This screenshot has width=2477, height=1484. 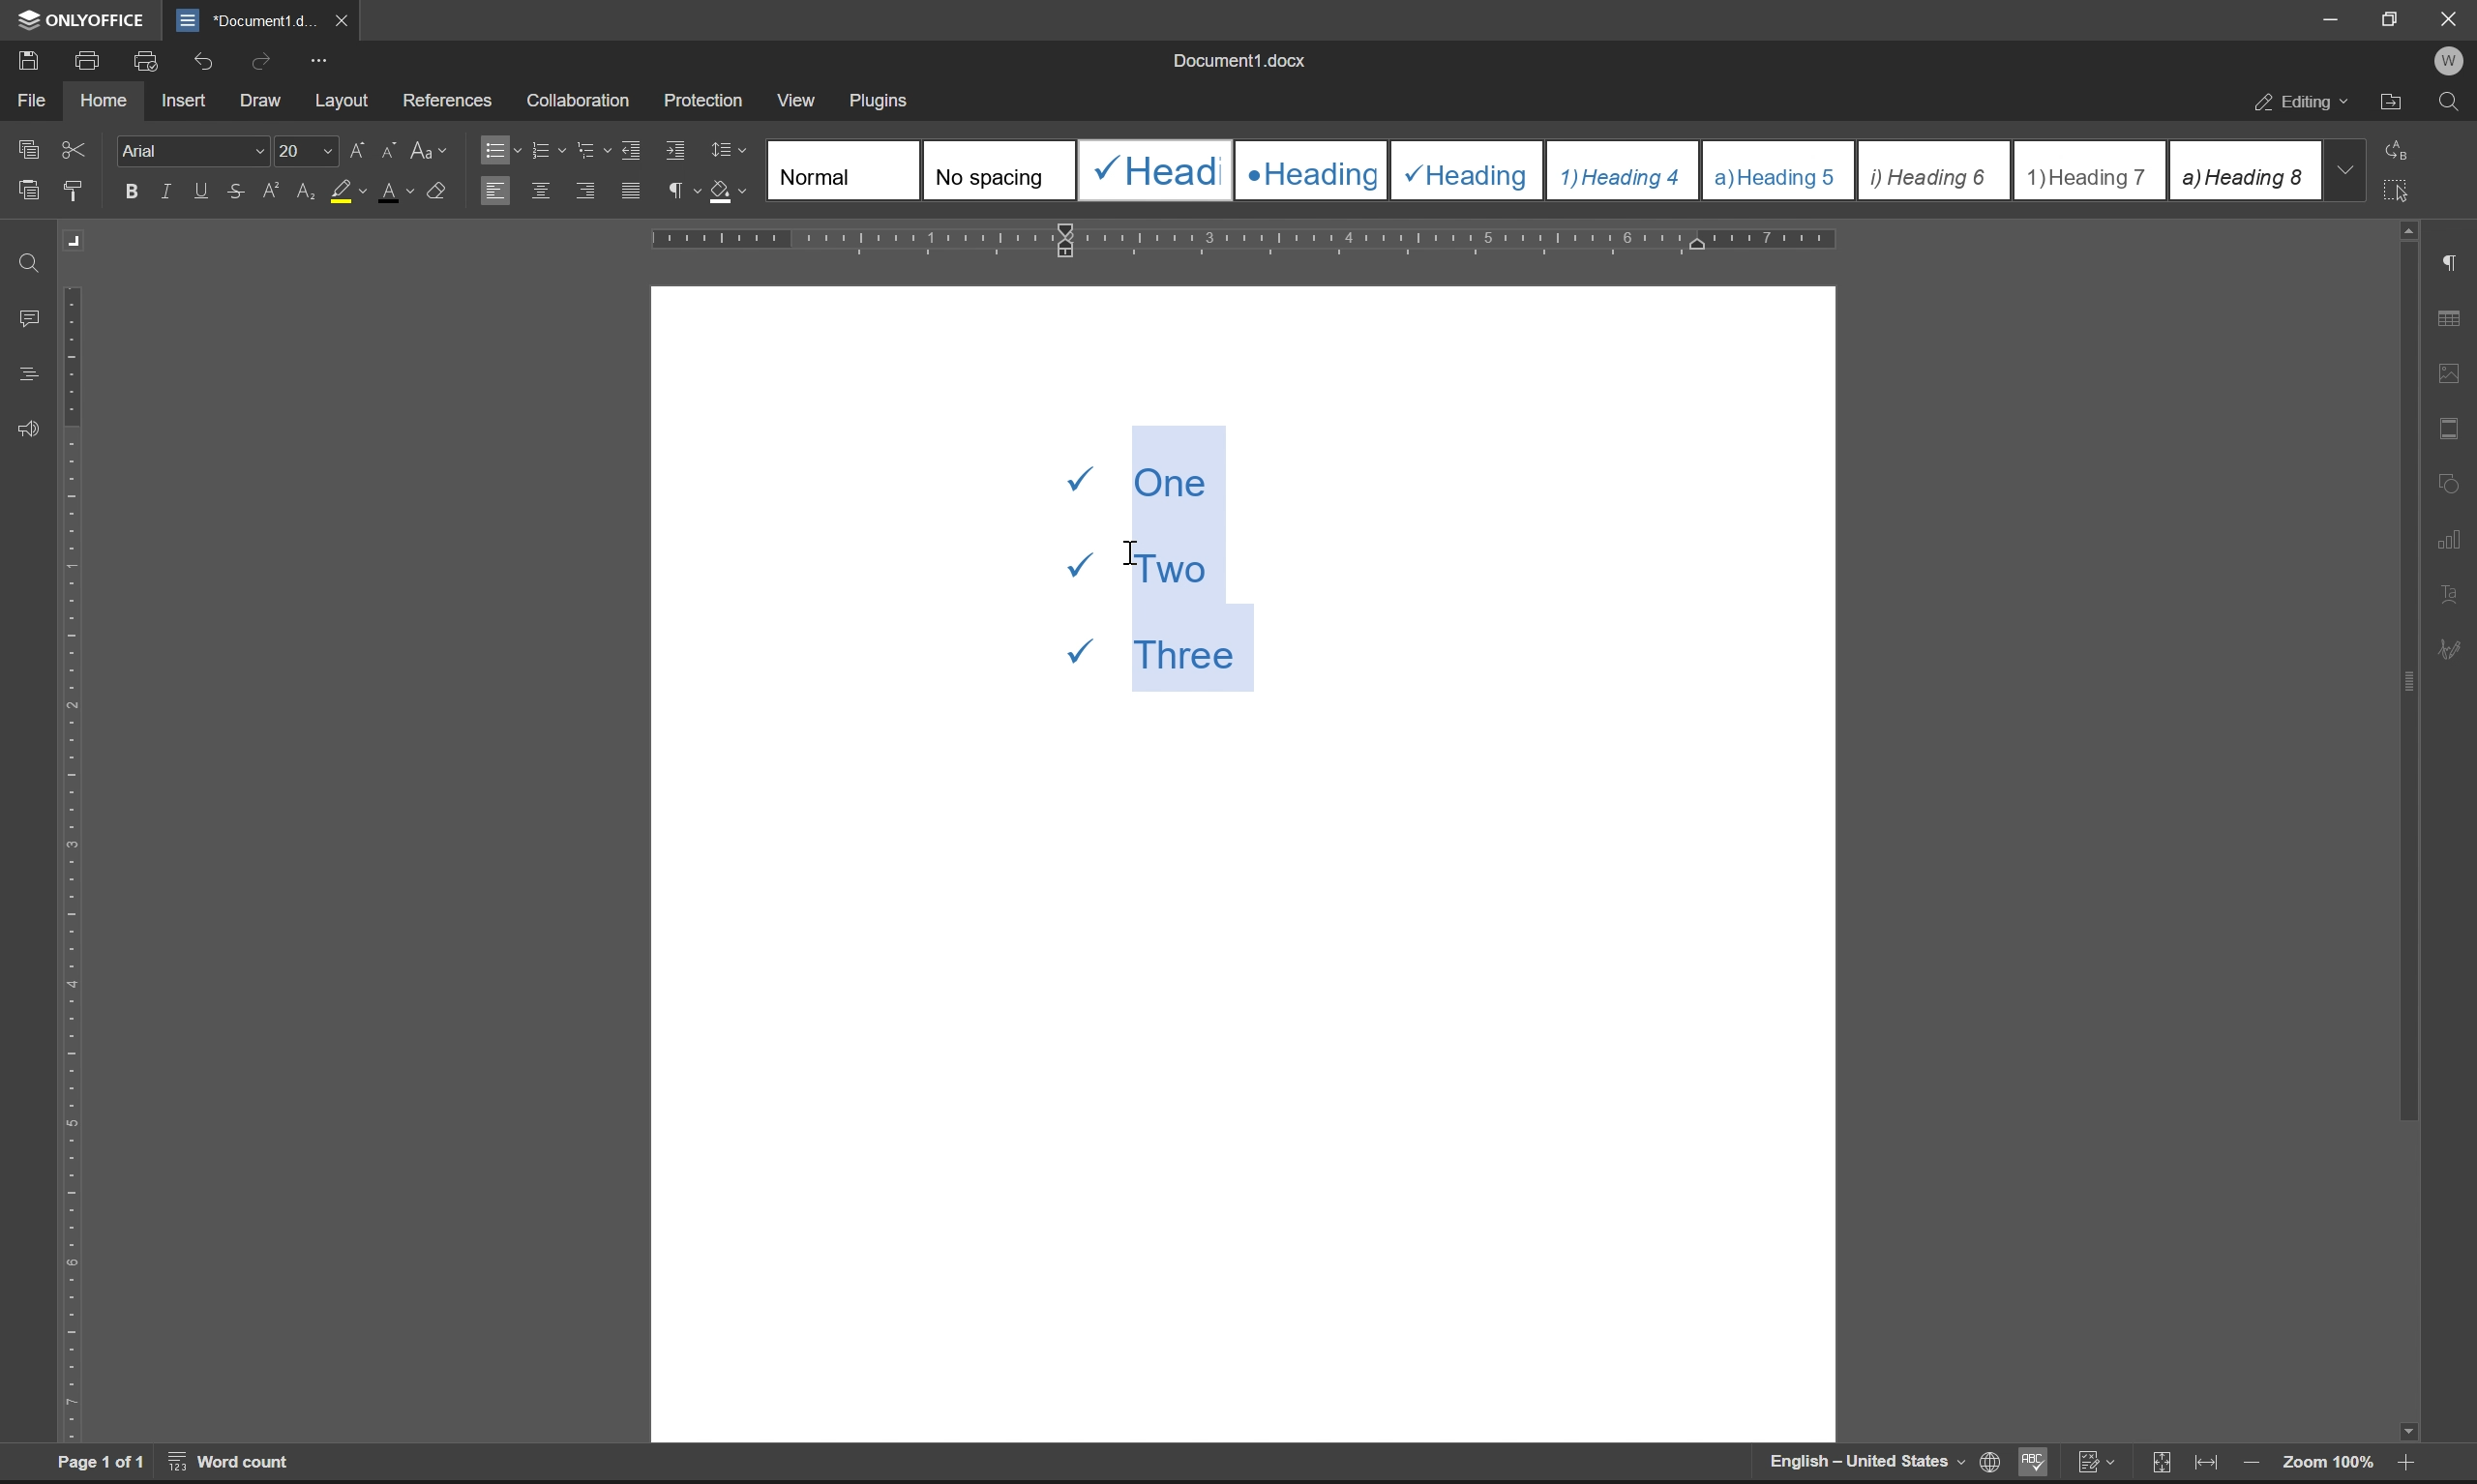 What do you see at coordinates (2449, 594) in the screenshot?
I see `text art settings` at bounding box center [2449, 594].